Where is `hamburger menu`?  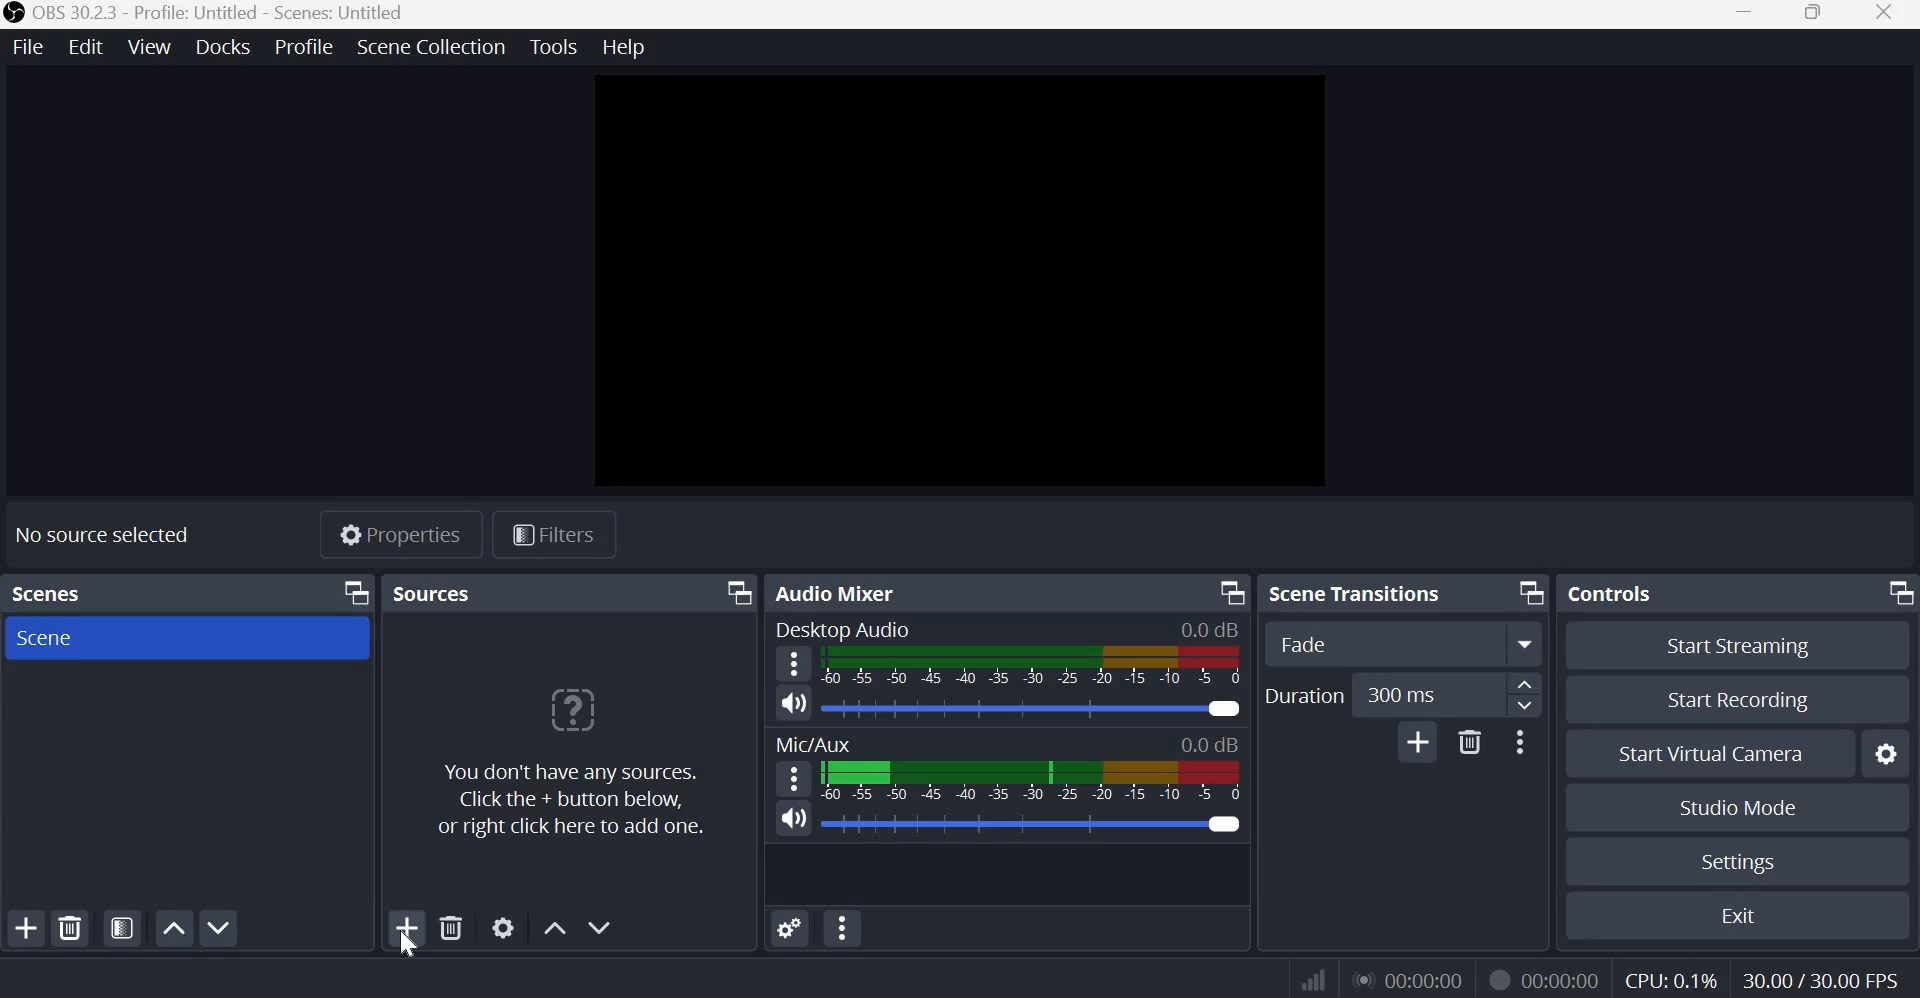 hamburger menu is located at coordinates (792, 779).